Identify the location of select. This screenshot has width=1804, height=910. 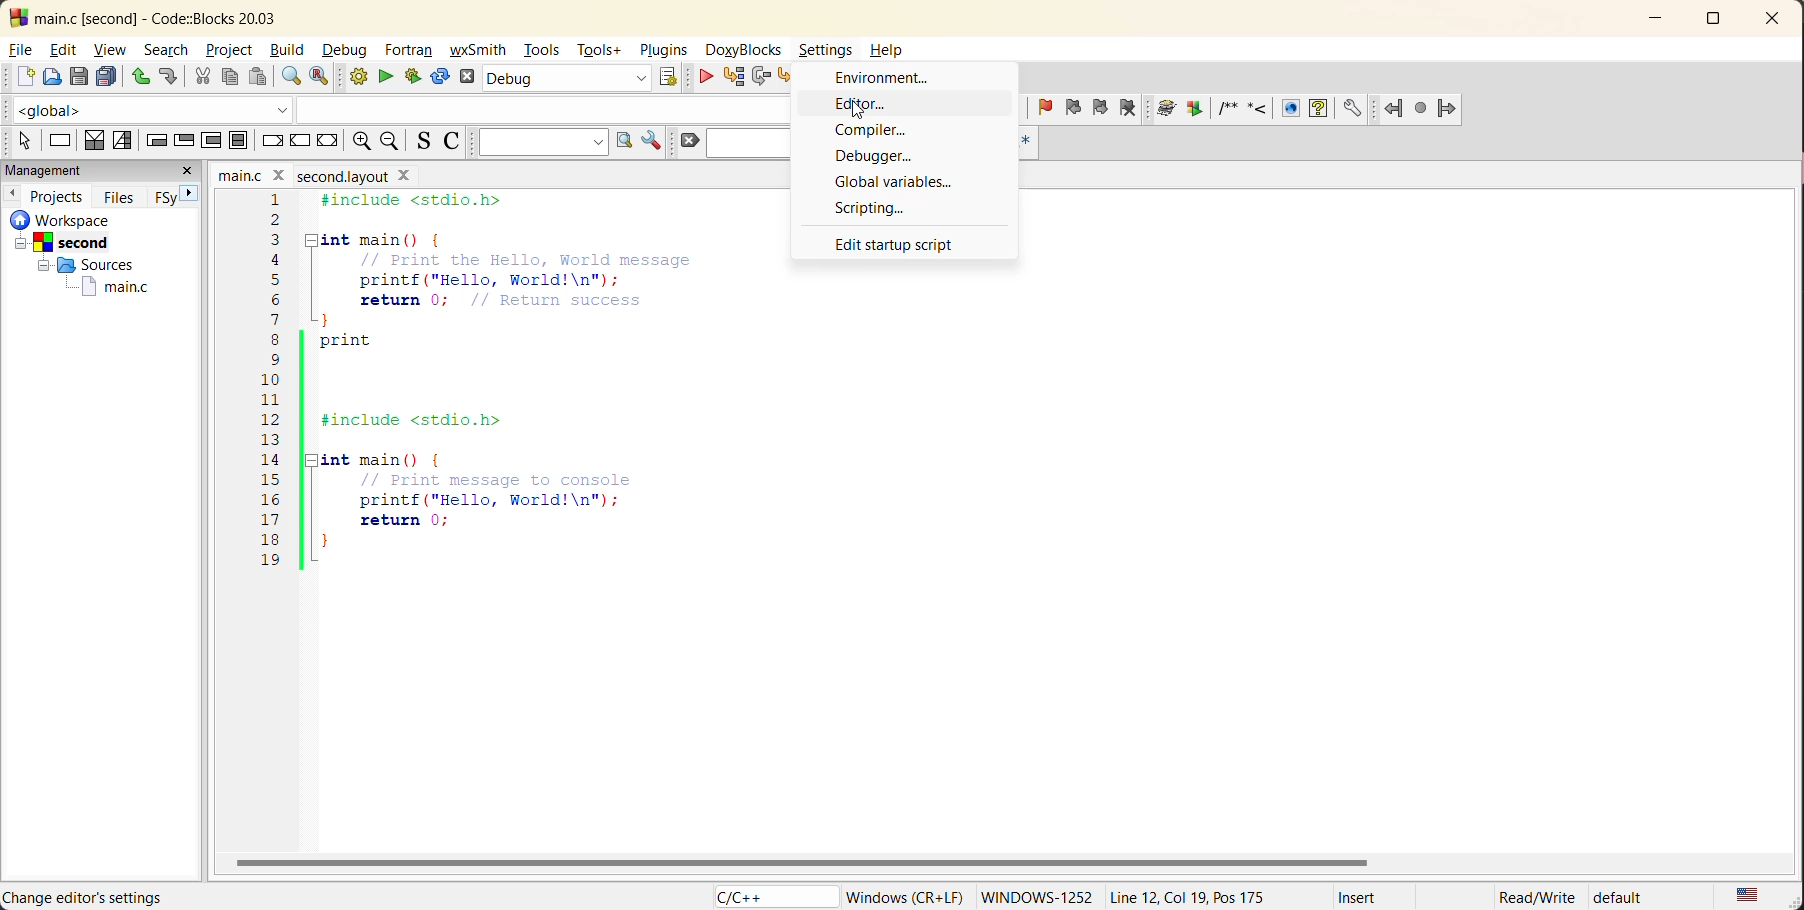
(24, 140).